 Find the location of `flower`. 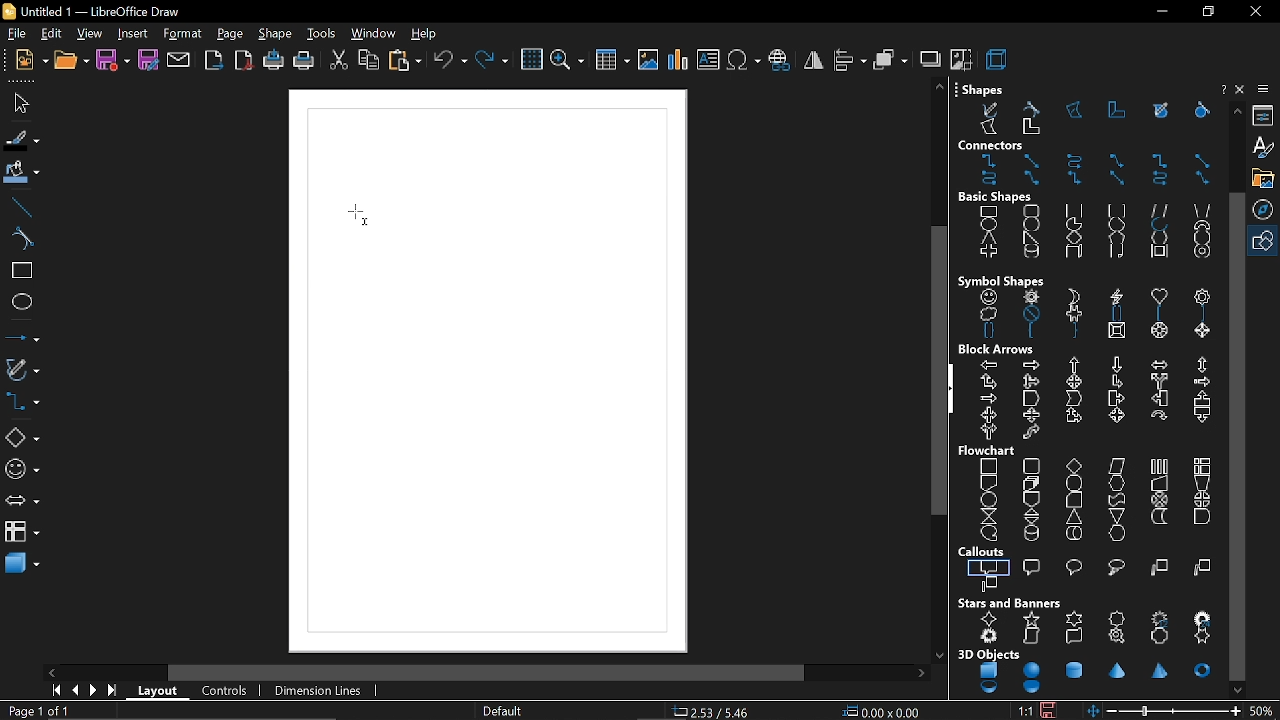

flower is located at coordinates (1201, 296).